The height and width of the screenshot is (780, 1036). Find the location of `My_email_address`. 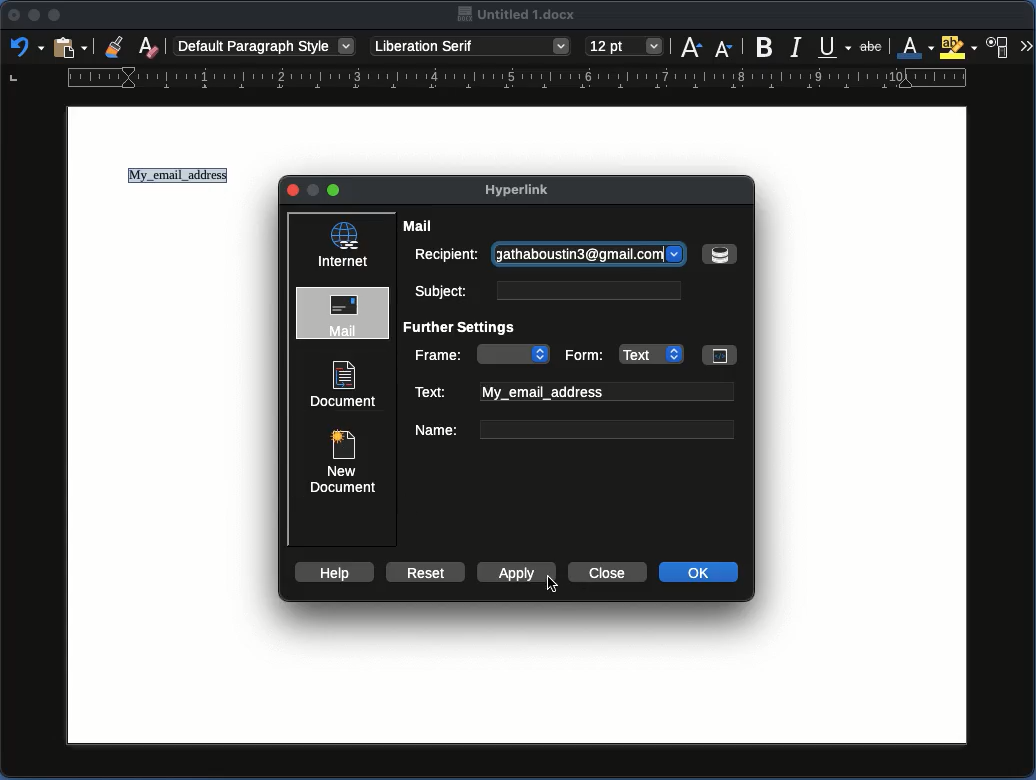

My_email_address is located at coordinates (181, 178).